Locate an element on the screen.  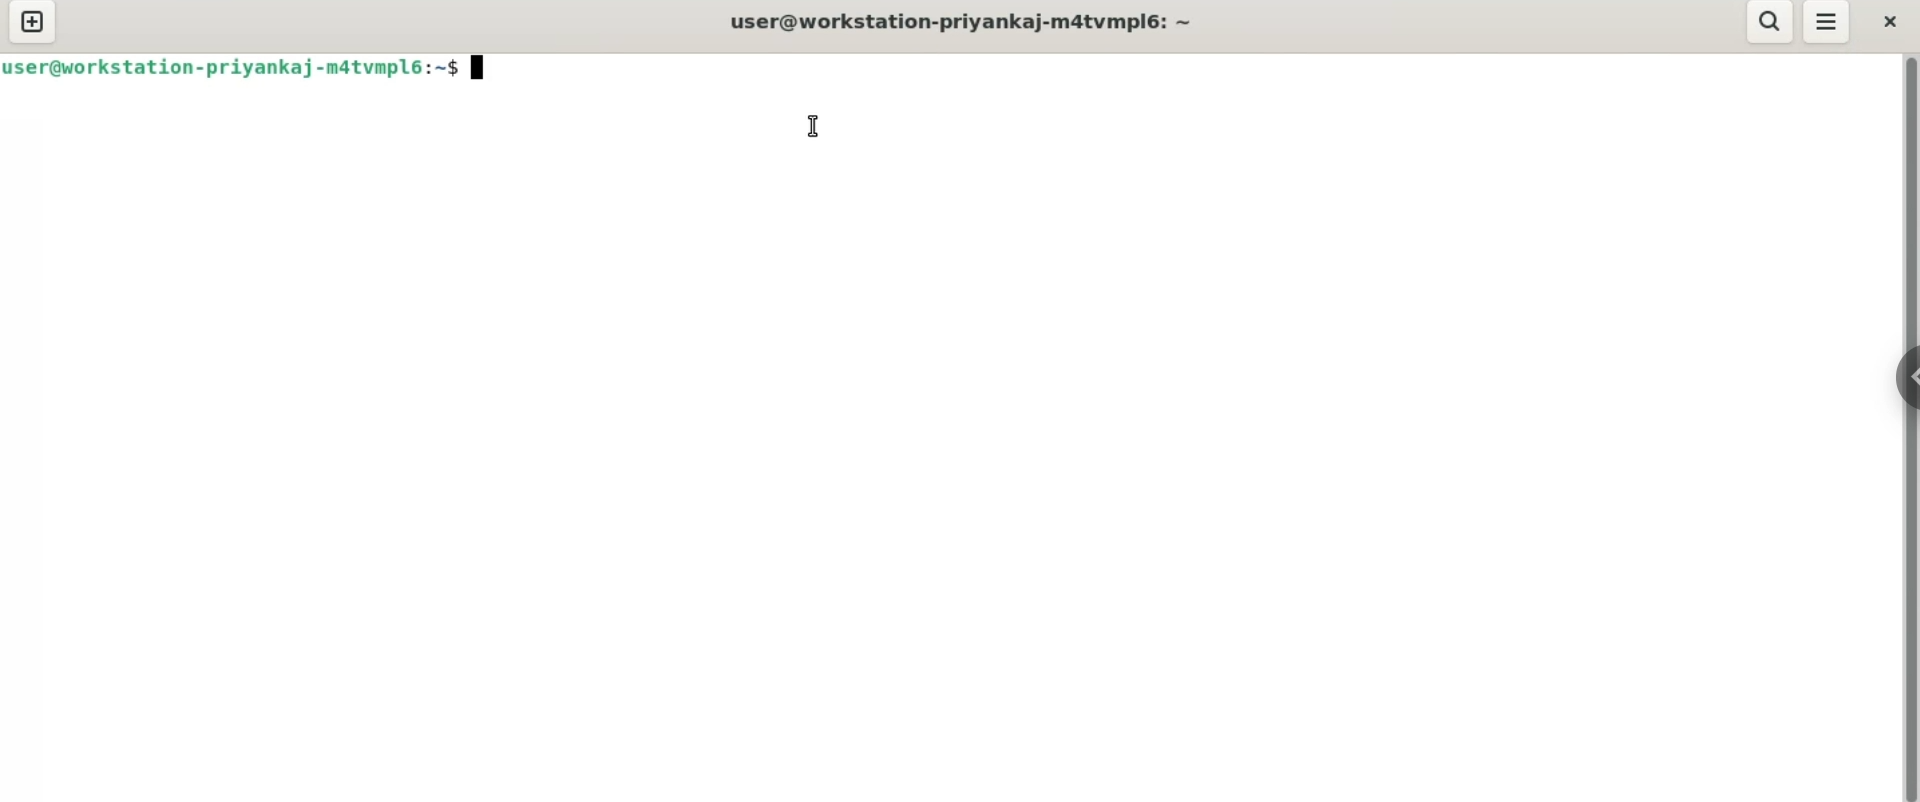
verical scroll bar is located at coordinates (1910, 426).